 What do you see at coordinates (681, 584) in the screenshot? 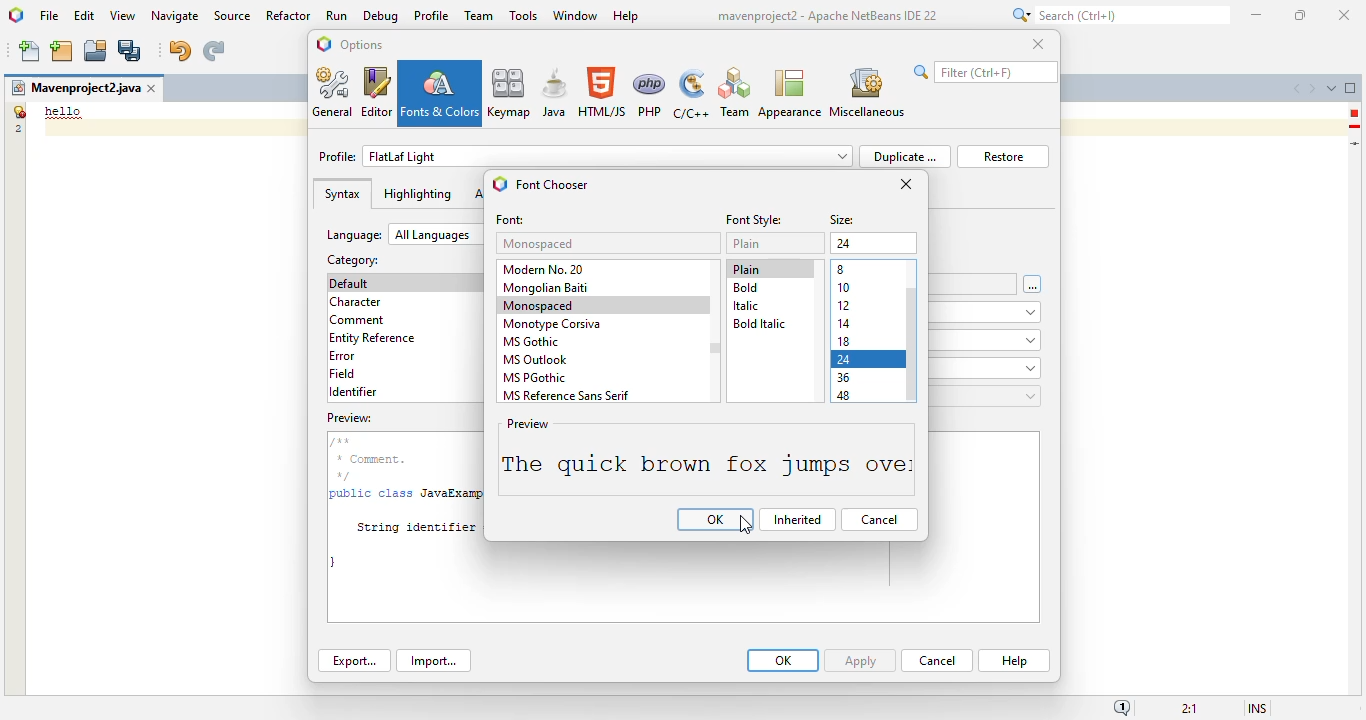
I see `preview` at bounding box center [681, 584].